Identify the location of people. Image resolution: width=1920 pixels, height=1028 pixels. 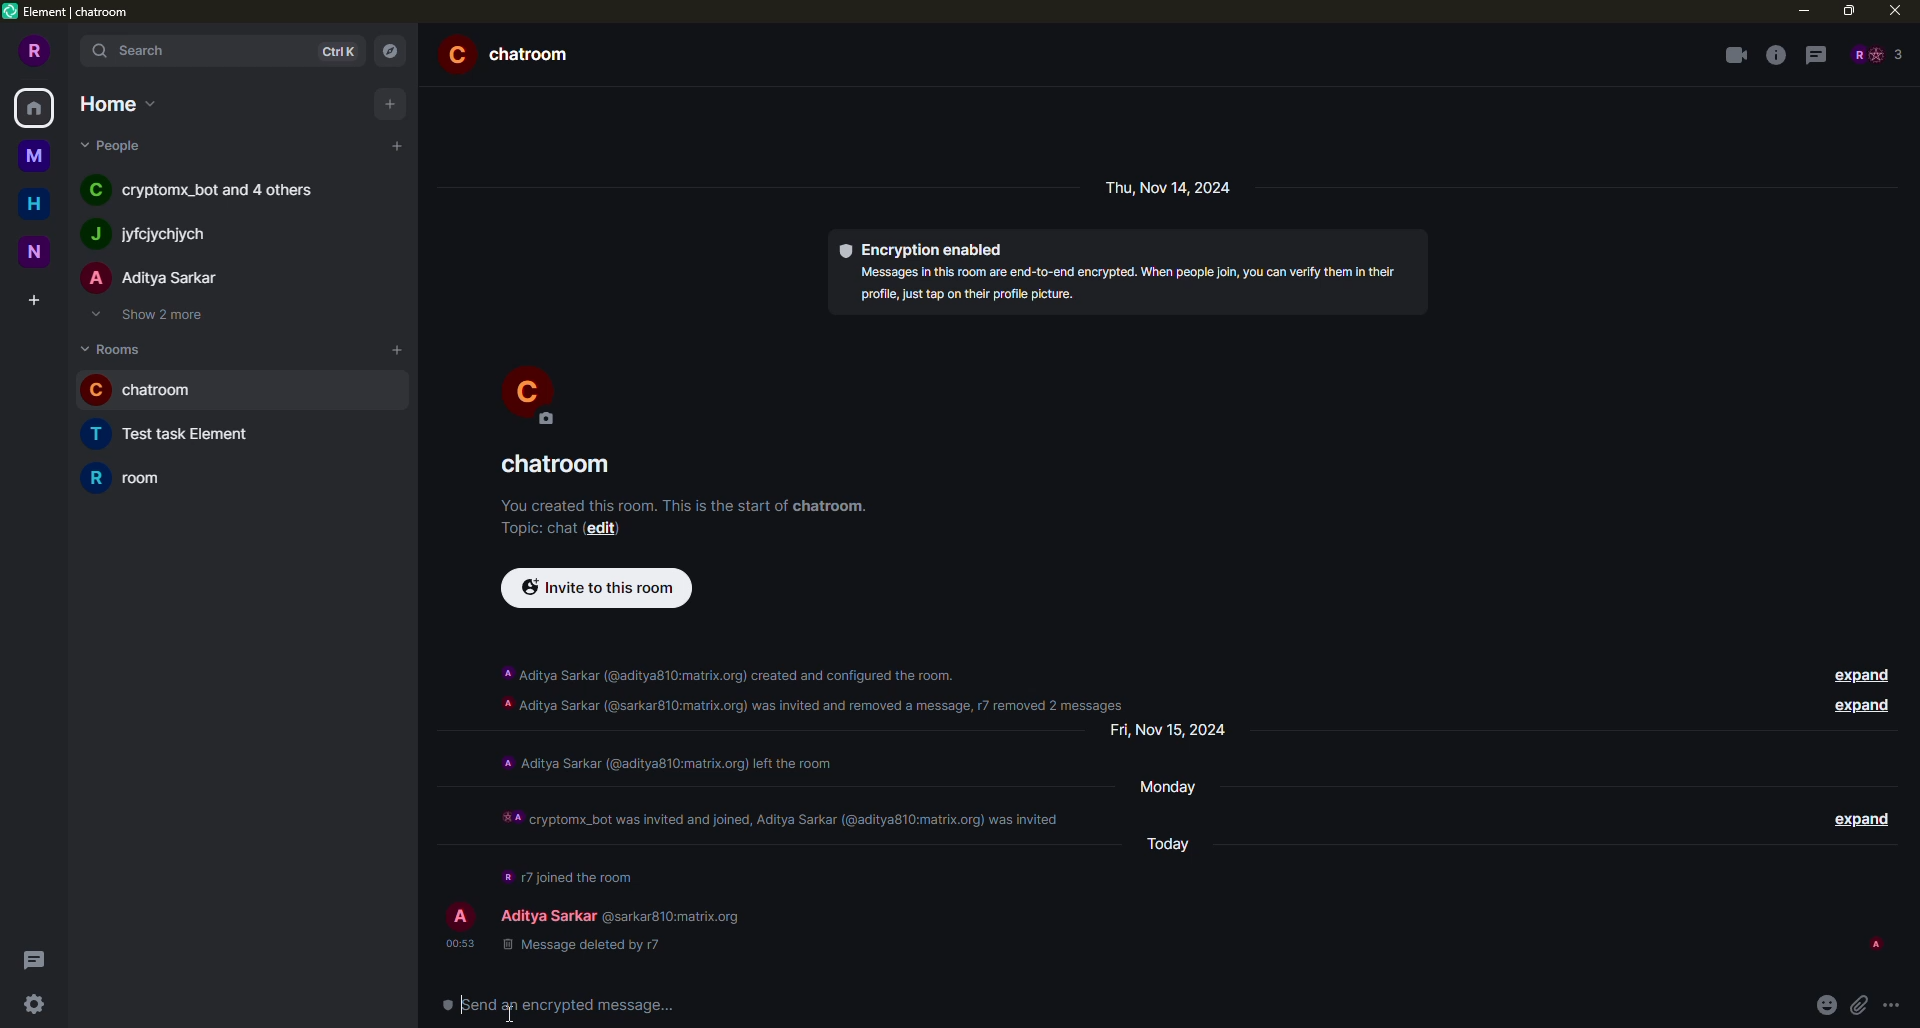
(208, 192).